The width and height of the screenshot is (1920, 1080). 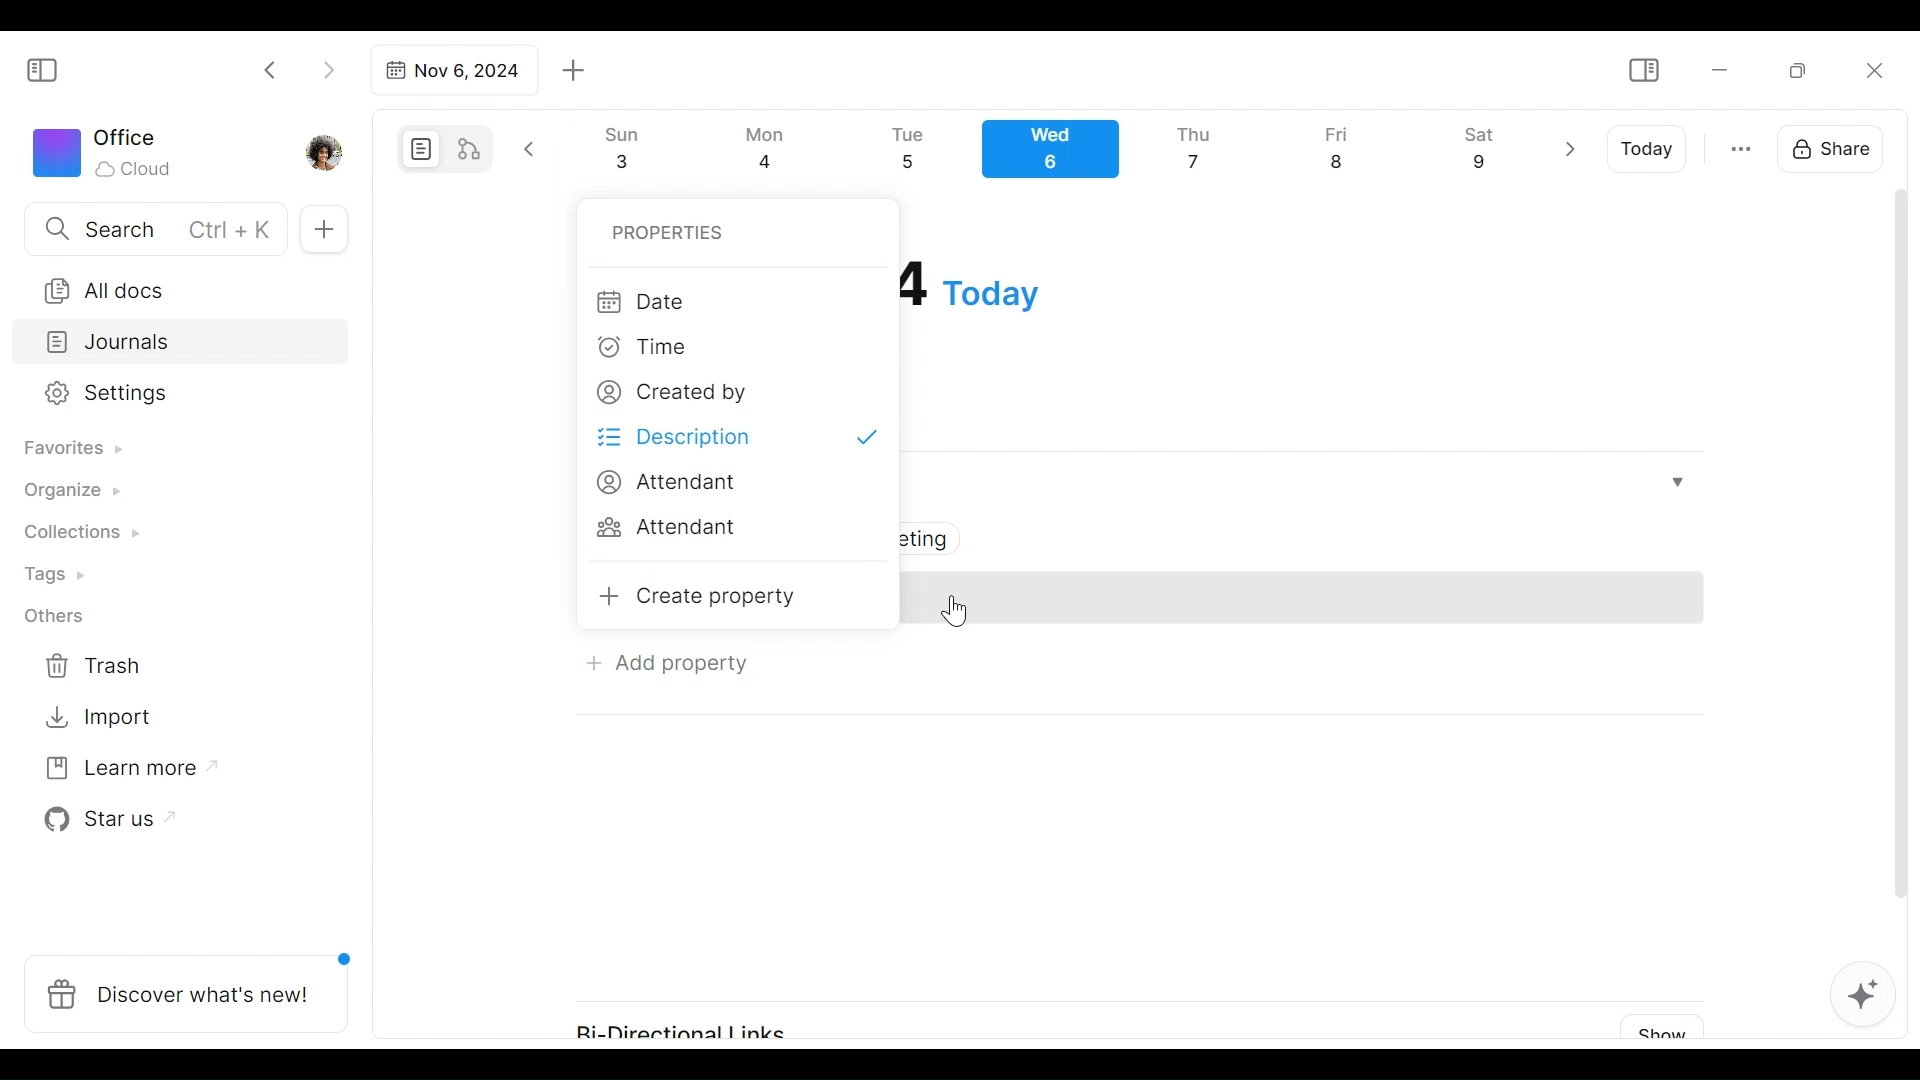 I want to click on Profile photo, so click(x=326, y=148).